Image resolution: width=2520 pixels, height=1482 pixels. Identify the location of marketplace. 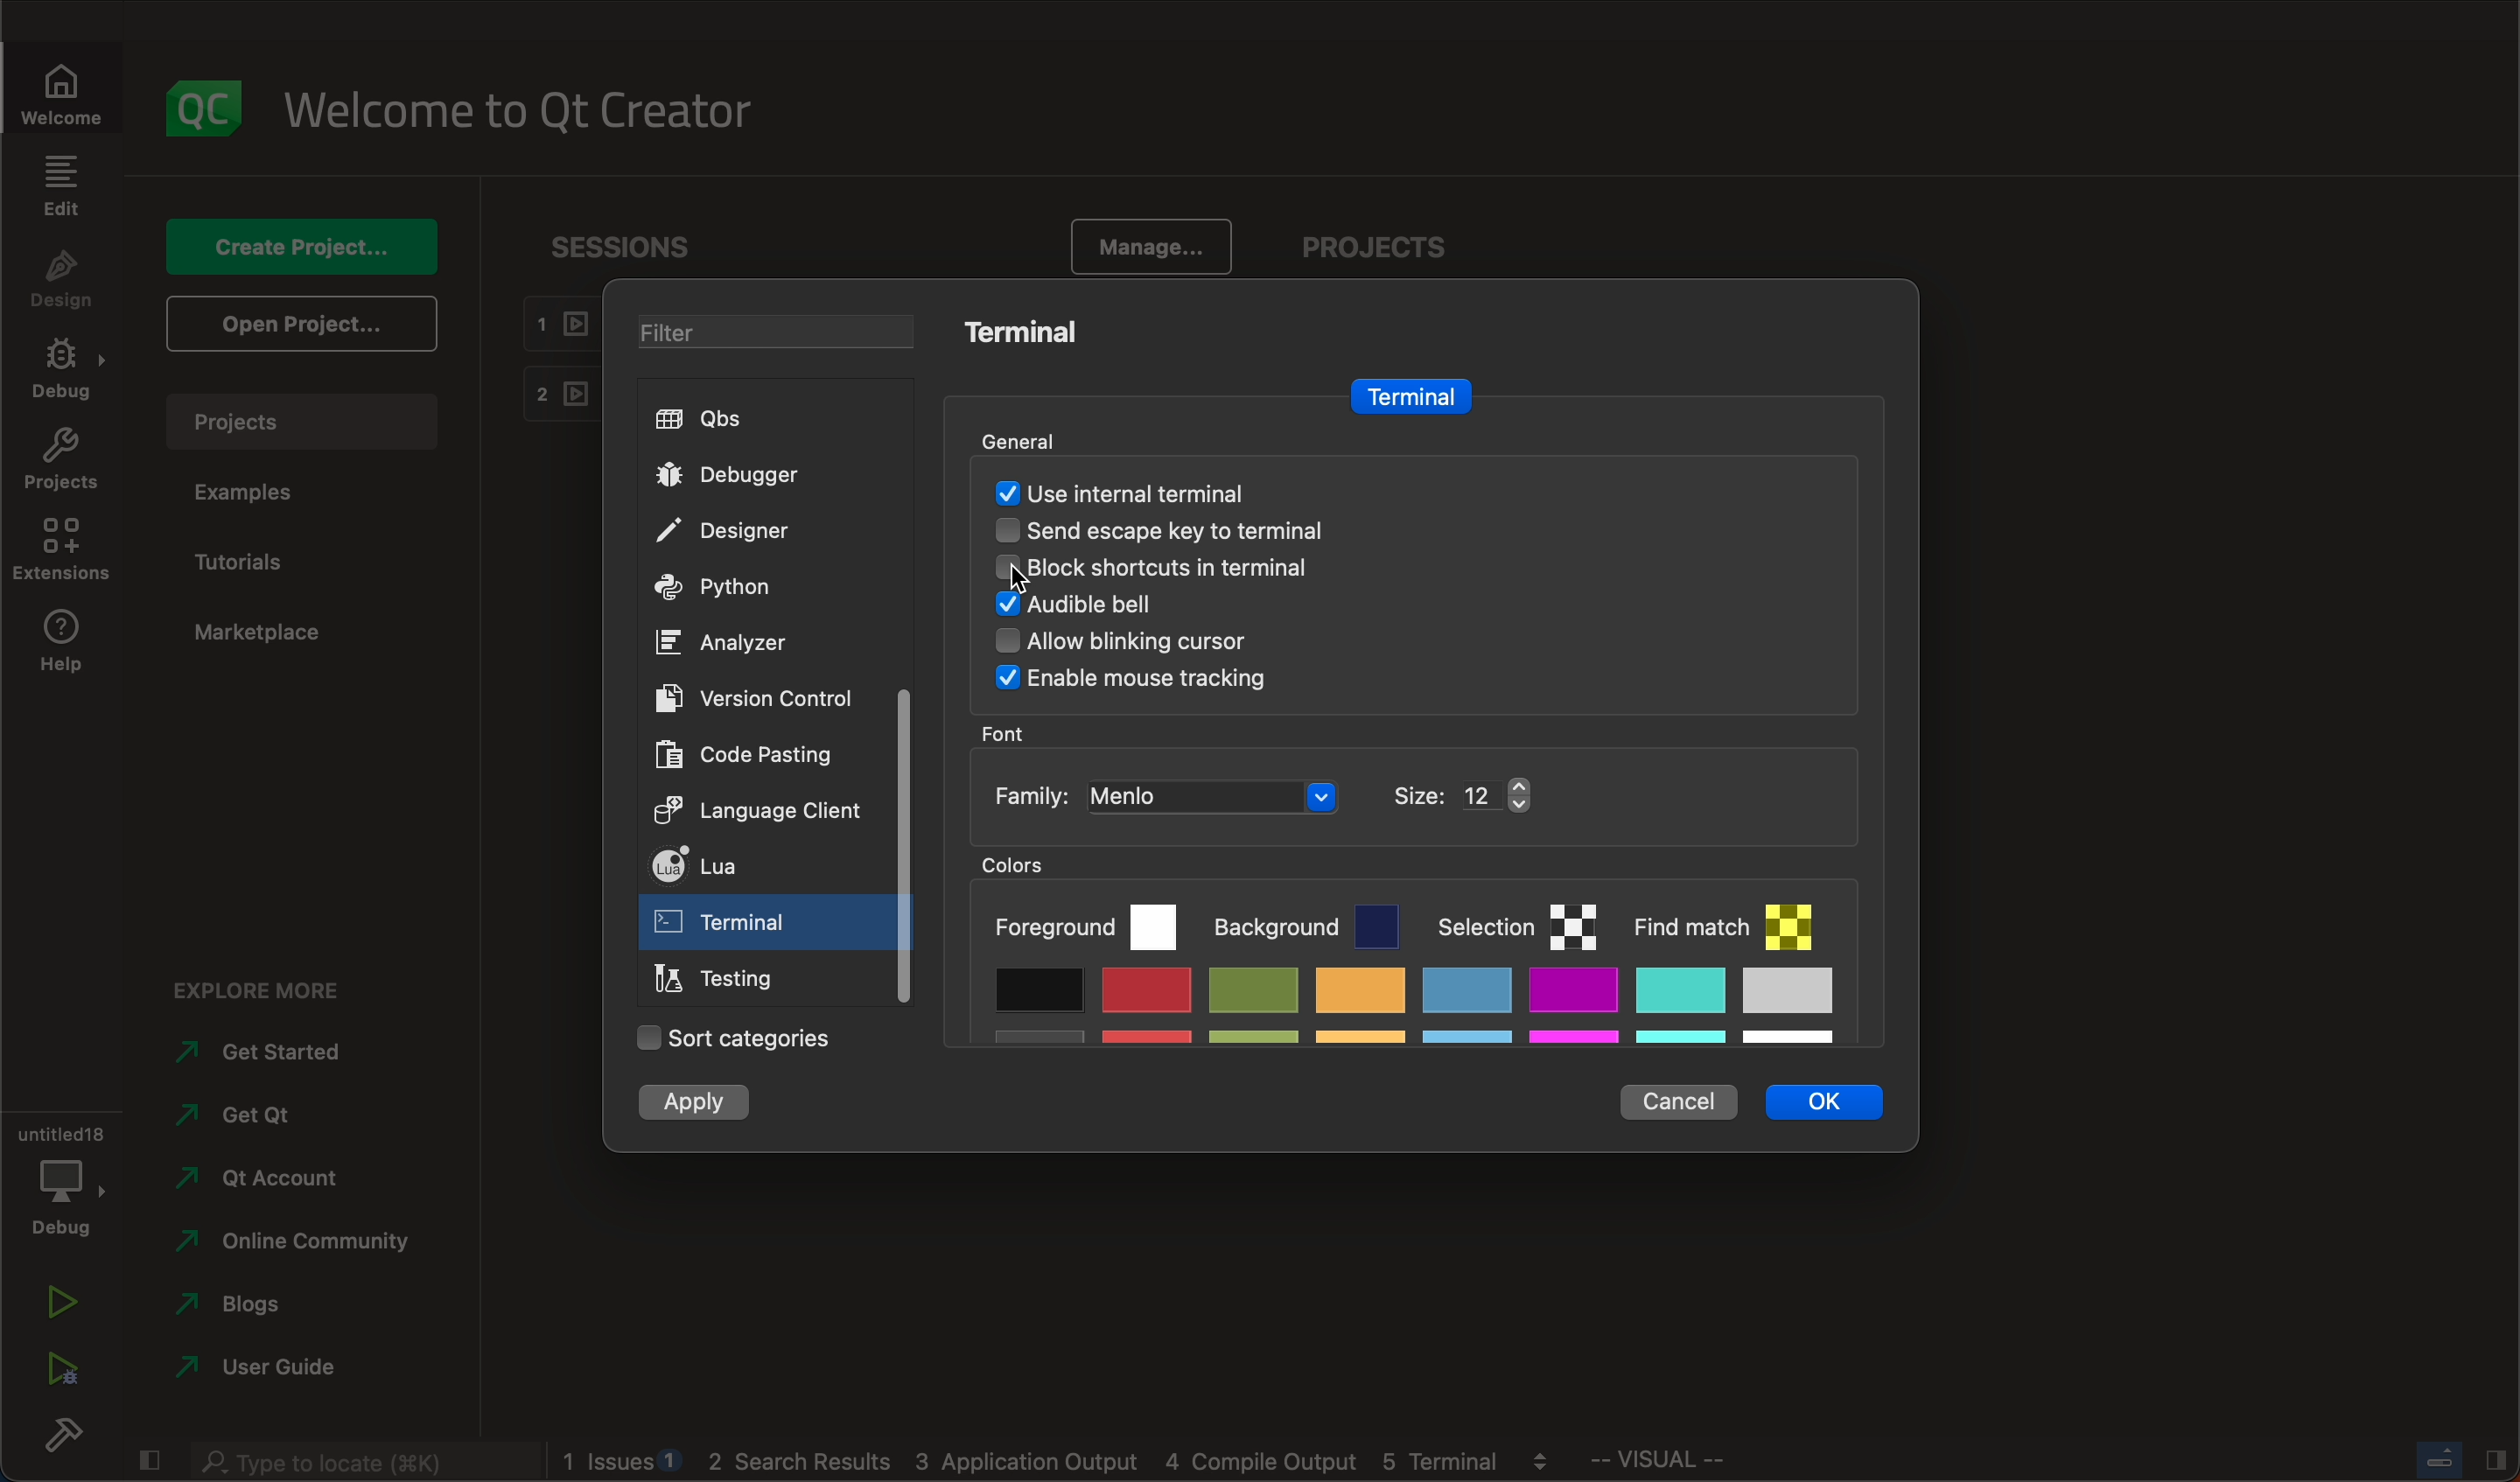
(268, 636).